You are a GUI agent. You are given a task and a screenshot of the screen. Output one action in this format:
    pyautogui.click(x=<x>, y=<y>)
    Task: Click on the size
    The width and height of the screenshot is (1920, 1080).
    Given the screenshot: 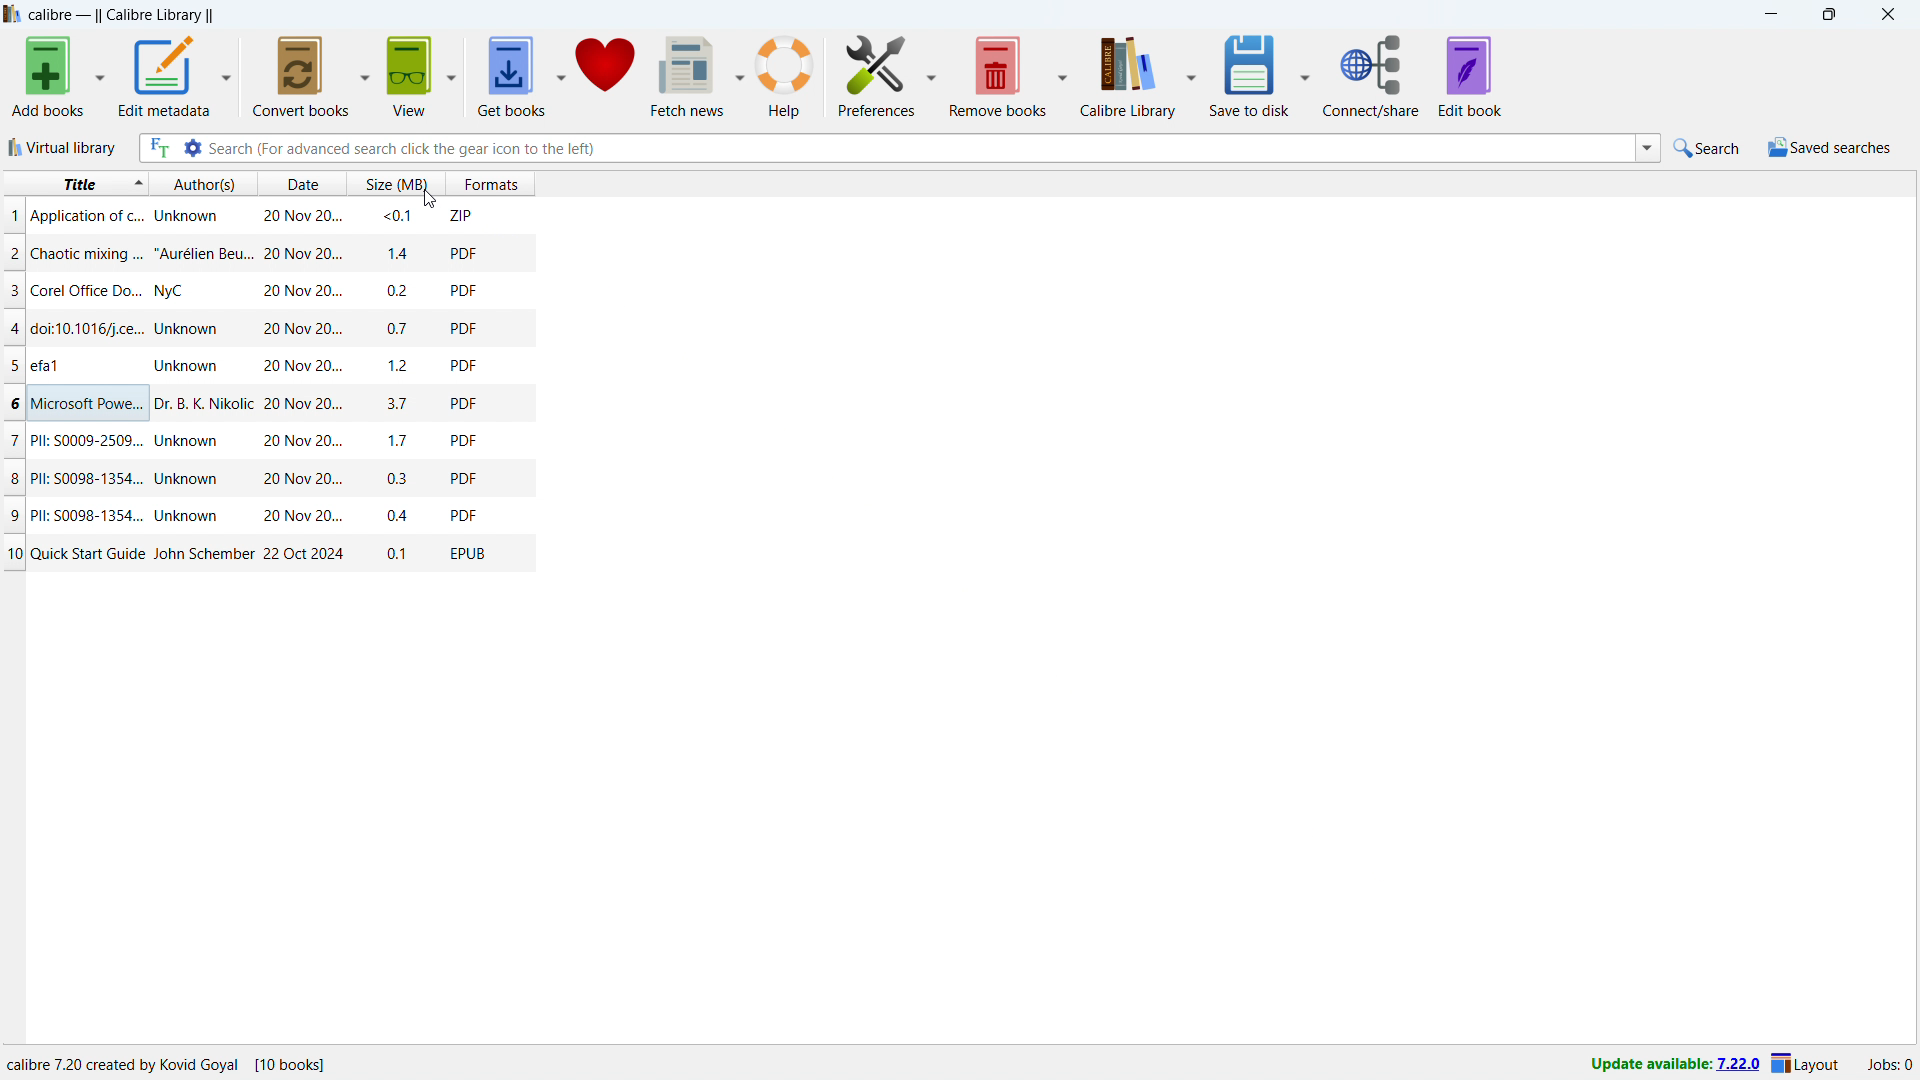 What is the action you would take?
    pyautogui.click(x=400, y=441)
    